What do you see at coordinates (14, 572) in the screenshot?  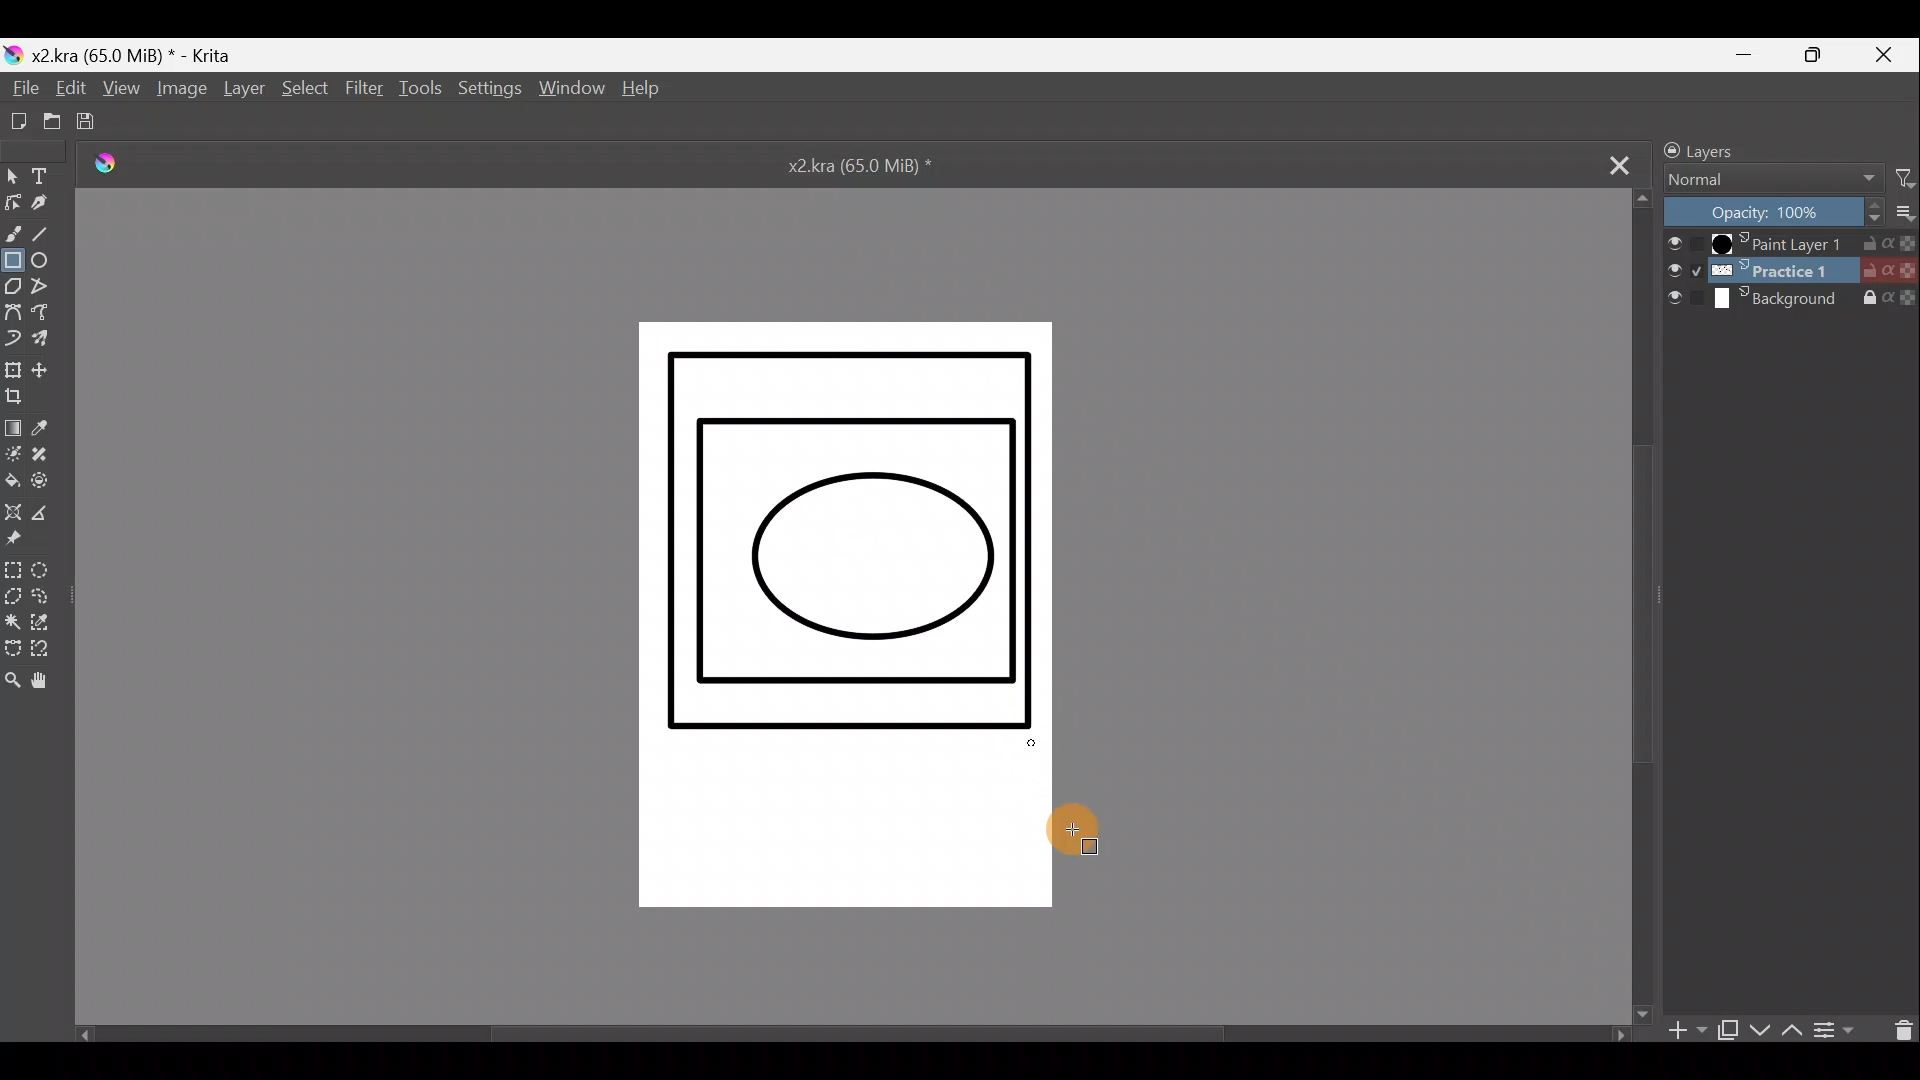 I see `Rectangular selection tool` at bounding box center [14, 572].